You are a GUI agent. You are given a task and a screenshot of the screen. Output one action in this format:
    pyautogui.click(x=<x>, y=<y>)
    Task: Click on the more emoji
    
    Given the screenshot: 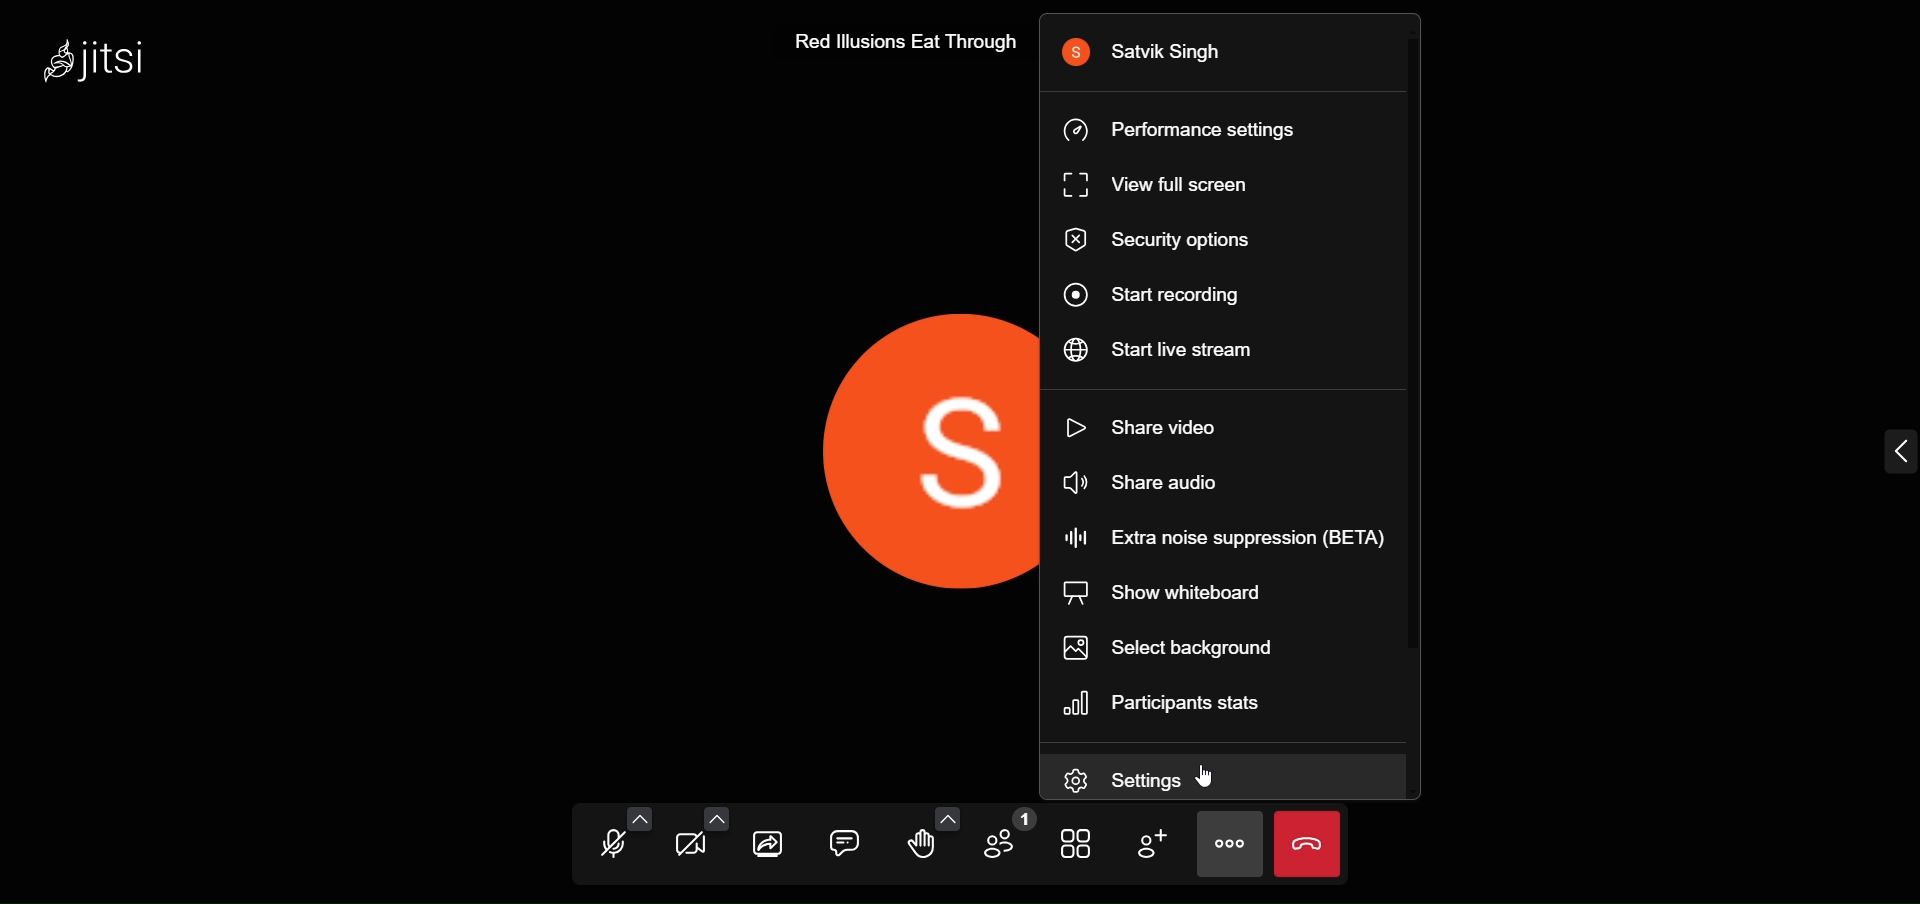 What is the action you would take?
    pyautogui.click(x=949, y=817)
    